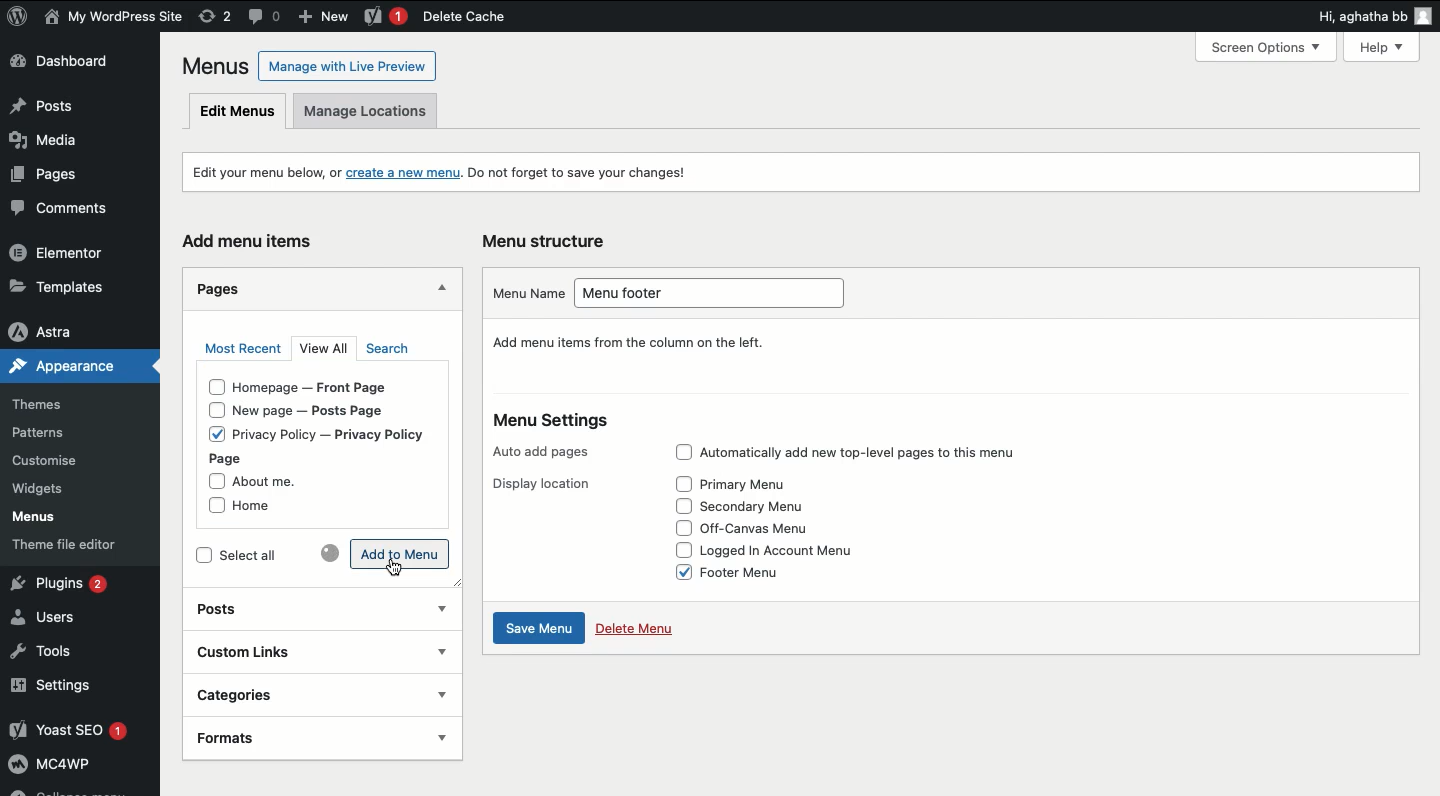 Image resolution: width=1440 pixels, height=796 pixels. I want to click on Themes, so click(50, 401).